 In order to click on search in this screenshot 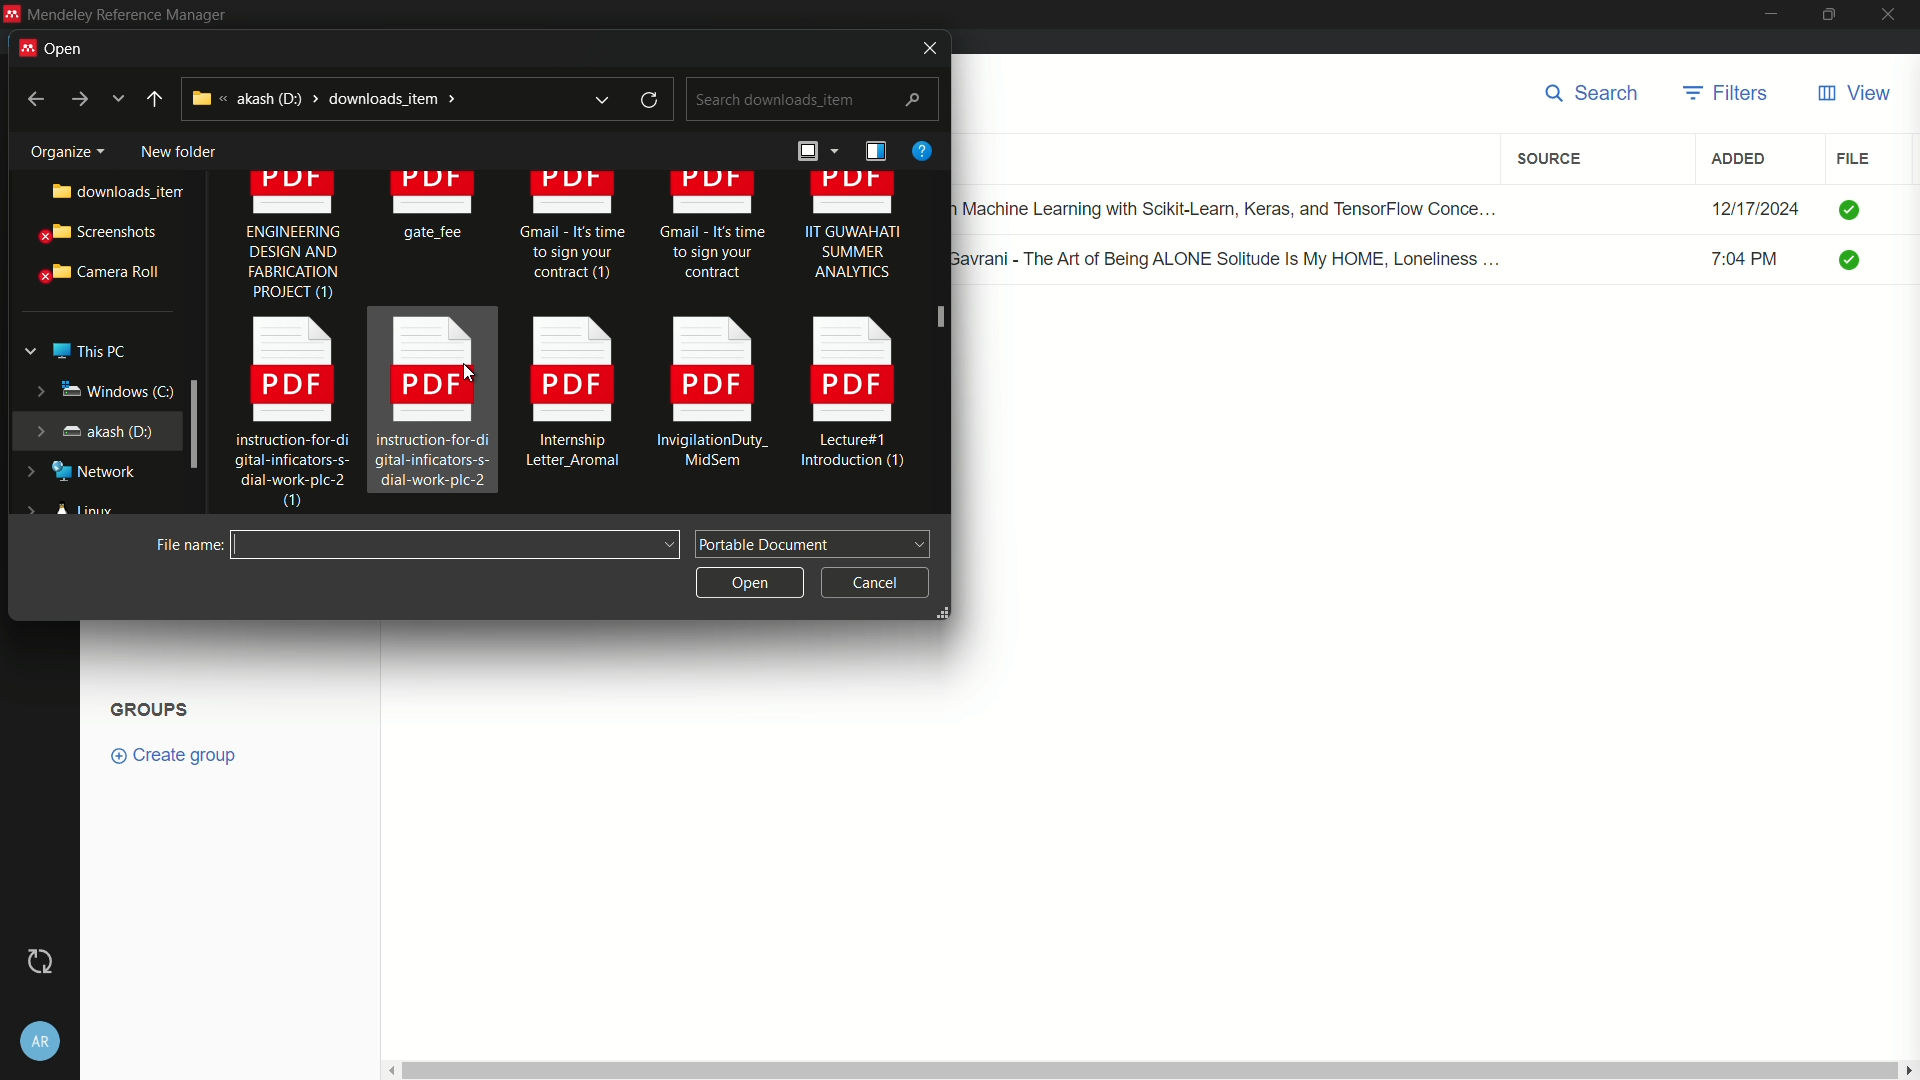, I will do `click(1598, 95)`.